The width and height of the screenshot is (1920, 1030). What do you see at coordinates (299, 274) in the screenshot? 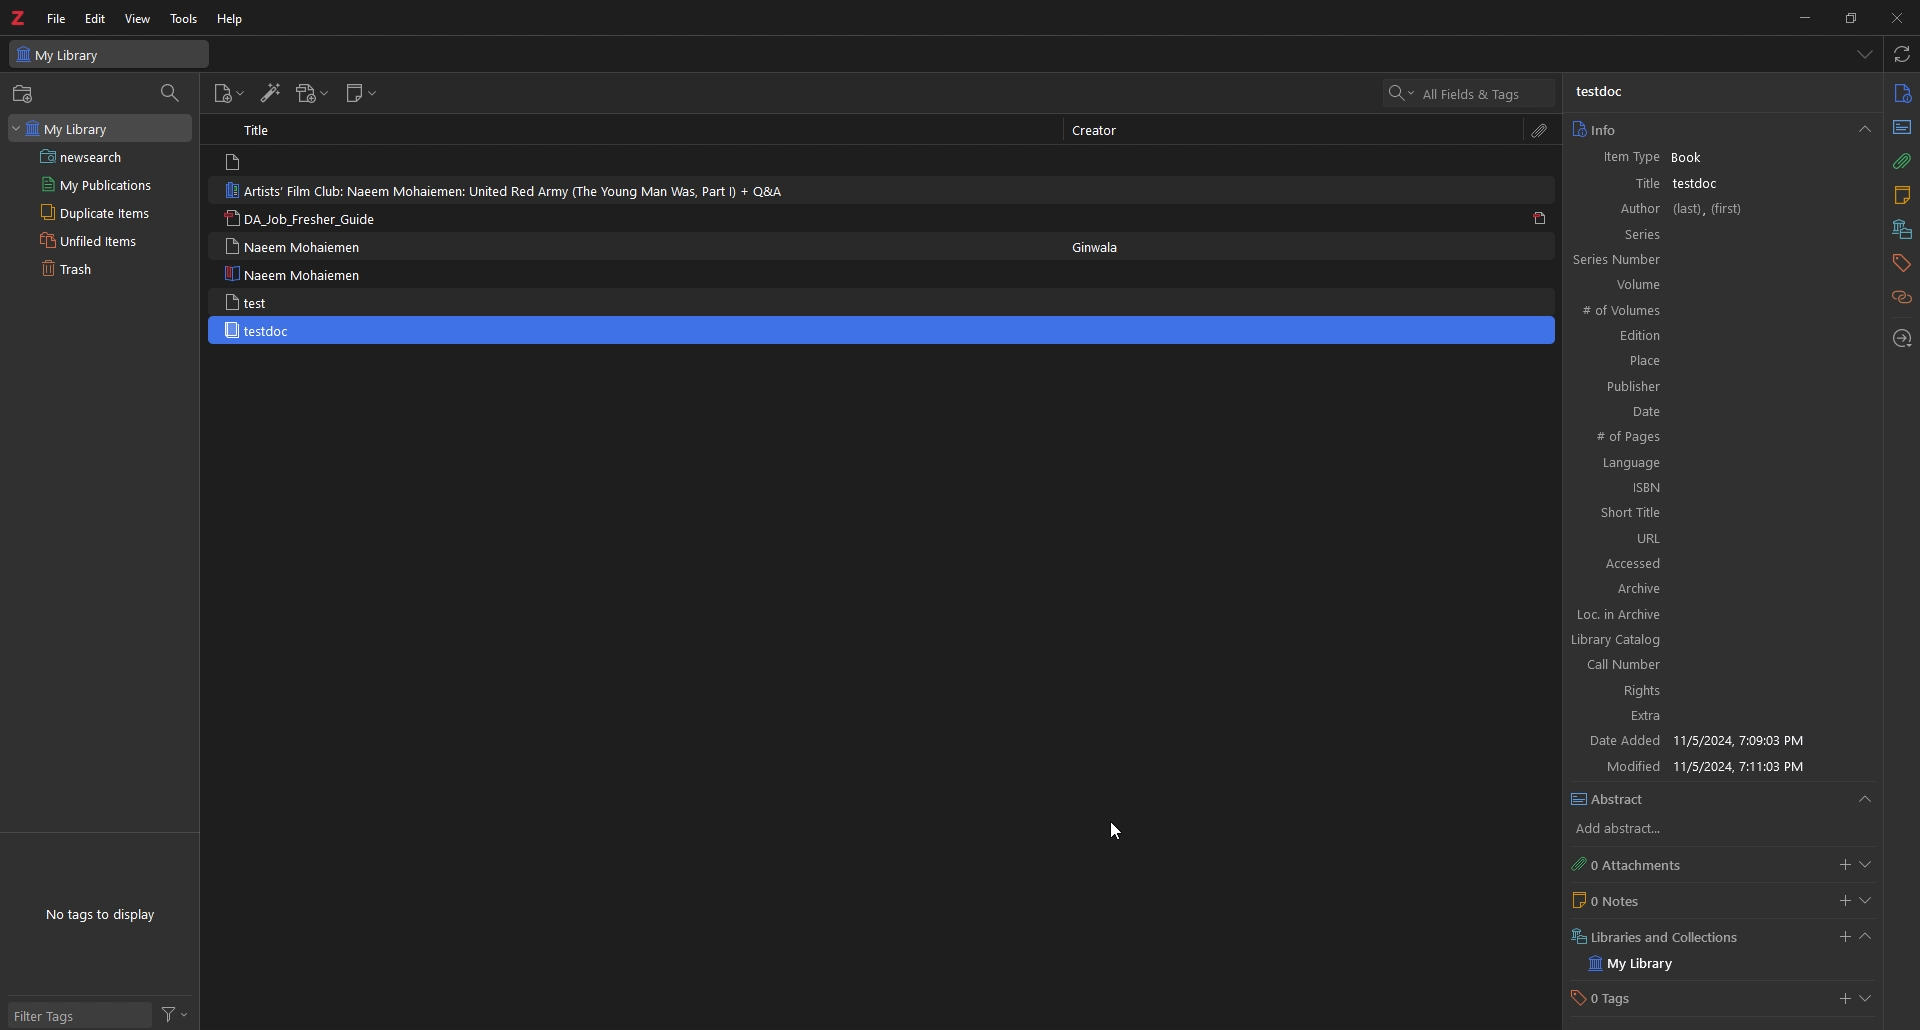
I see `Naeem Mohaiemen` at bounding box center [299, 274].